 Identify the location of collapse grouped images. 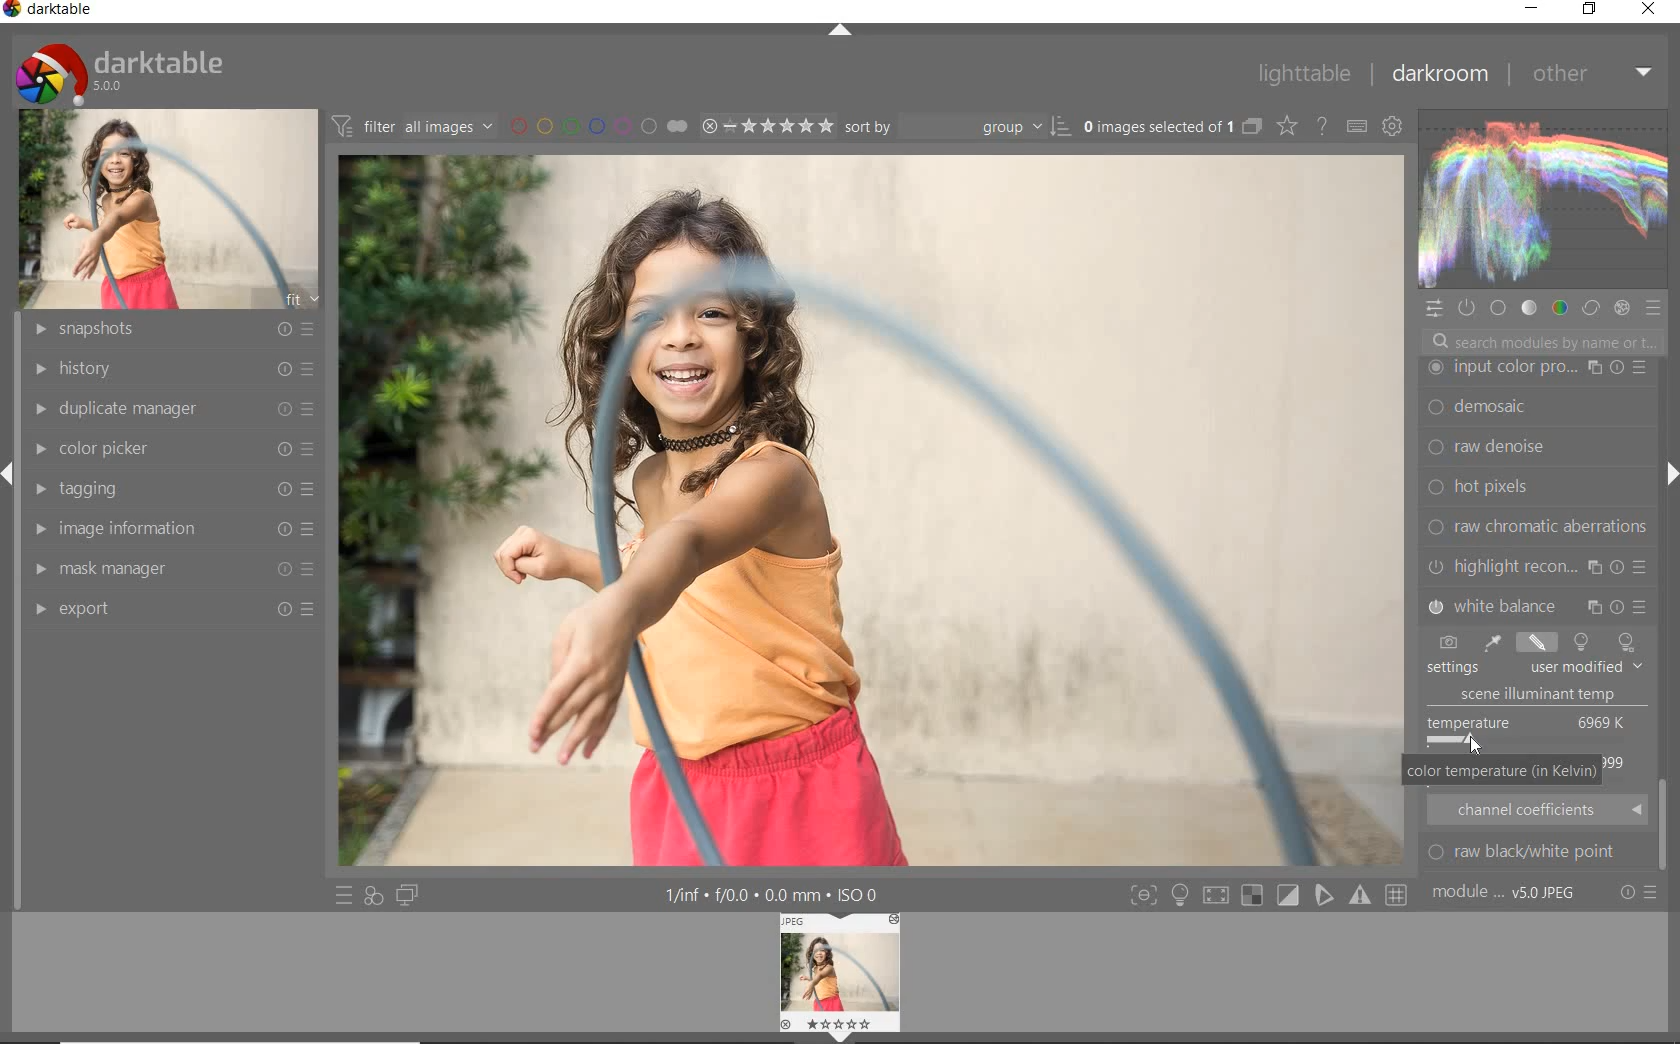
(1251, 128).